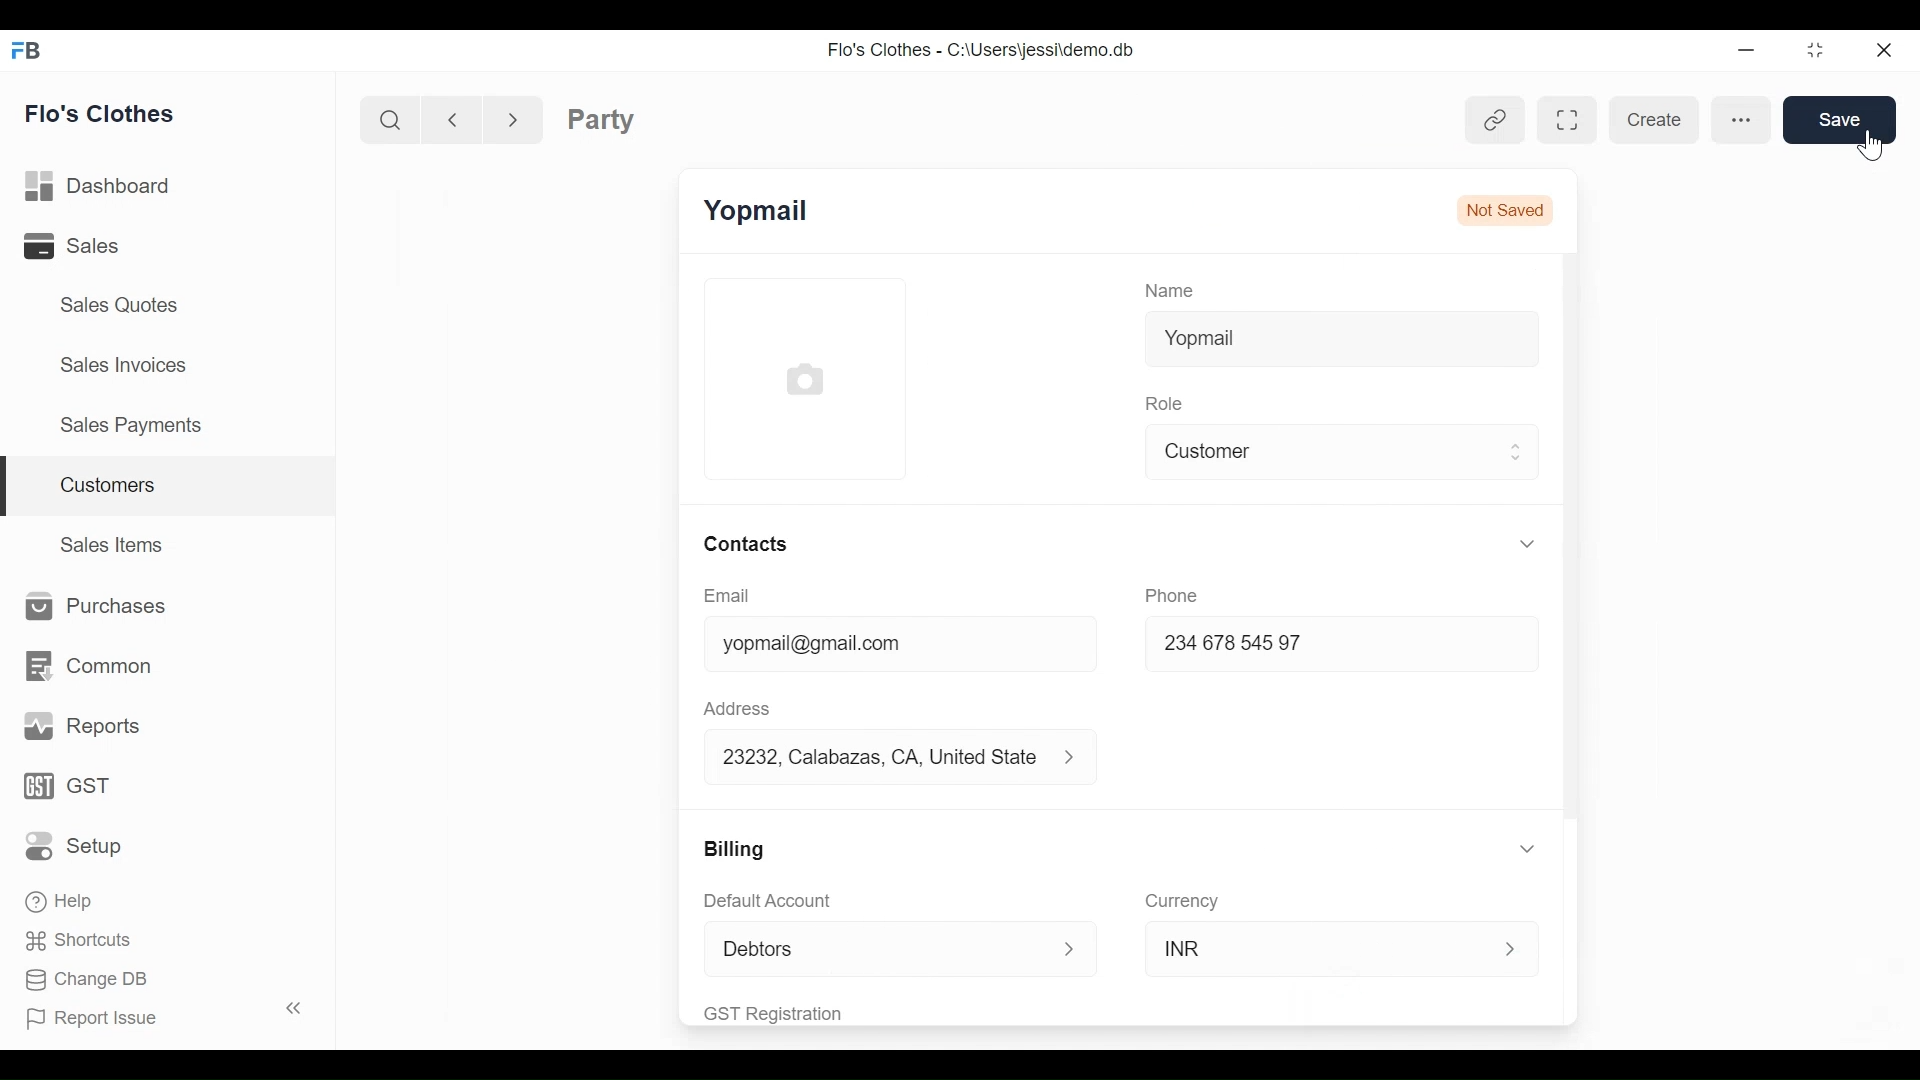  I want to click on Sales Items, so click(114, 542).